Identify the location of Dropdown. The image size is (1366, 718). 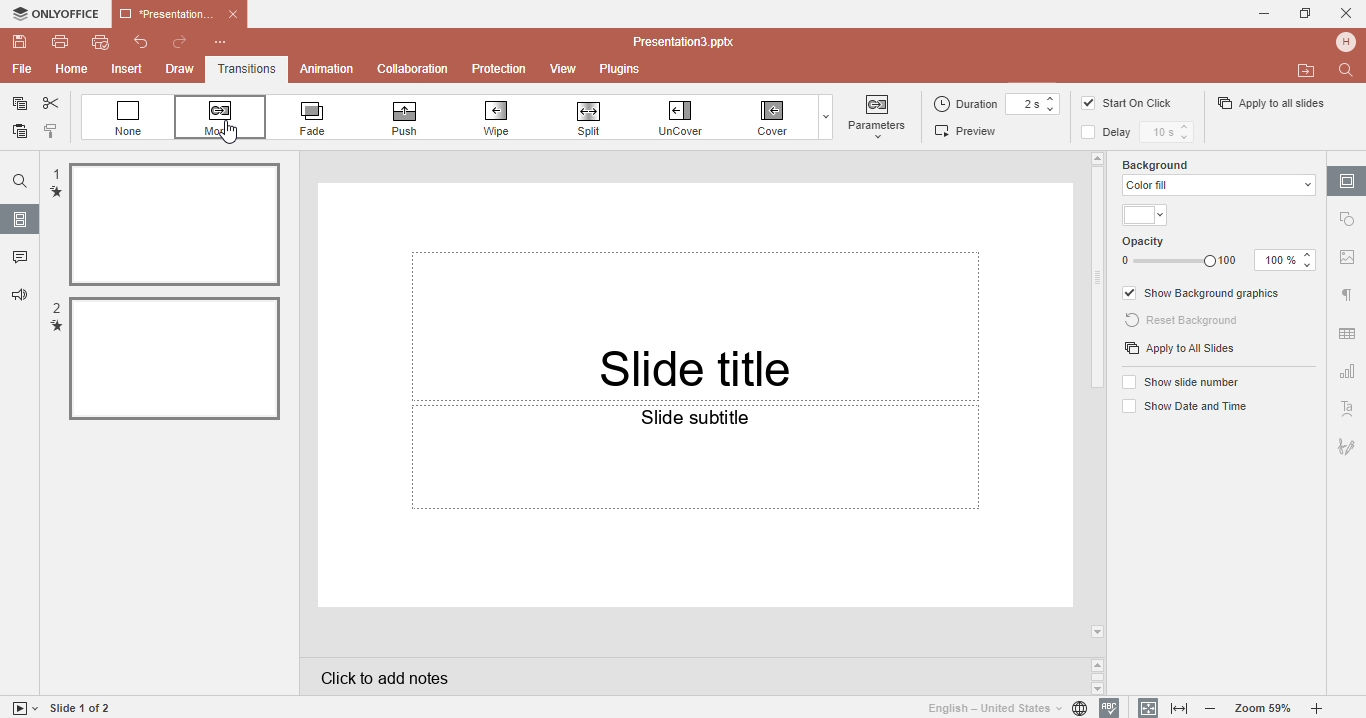
(823, 117).